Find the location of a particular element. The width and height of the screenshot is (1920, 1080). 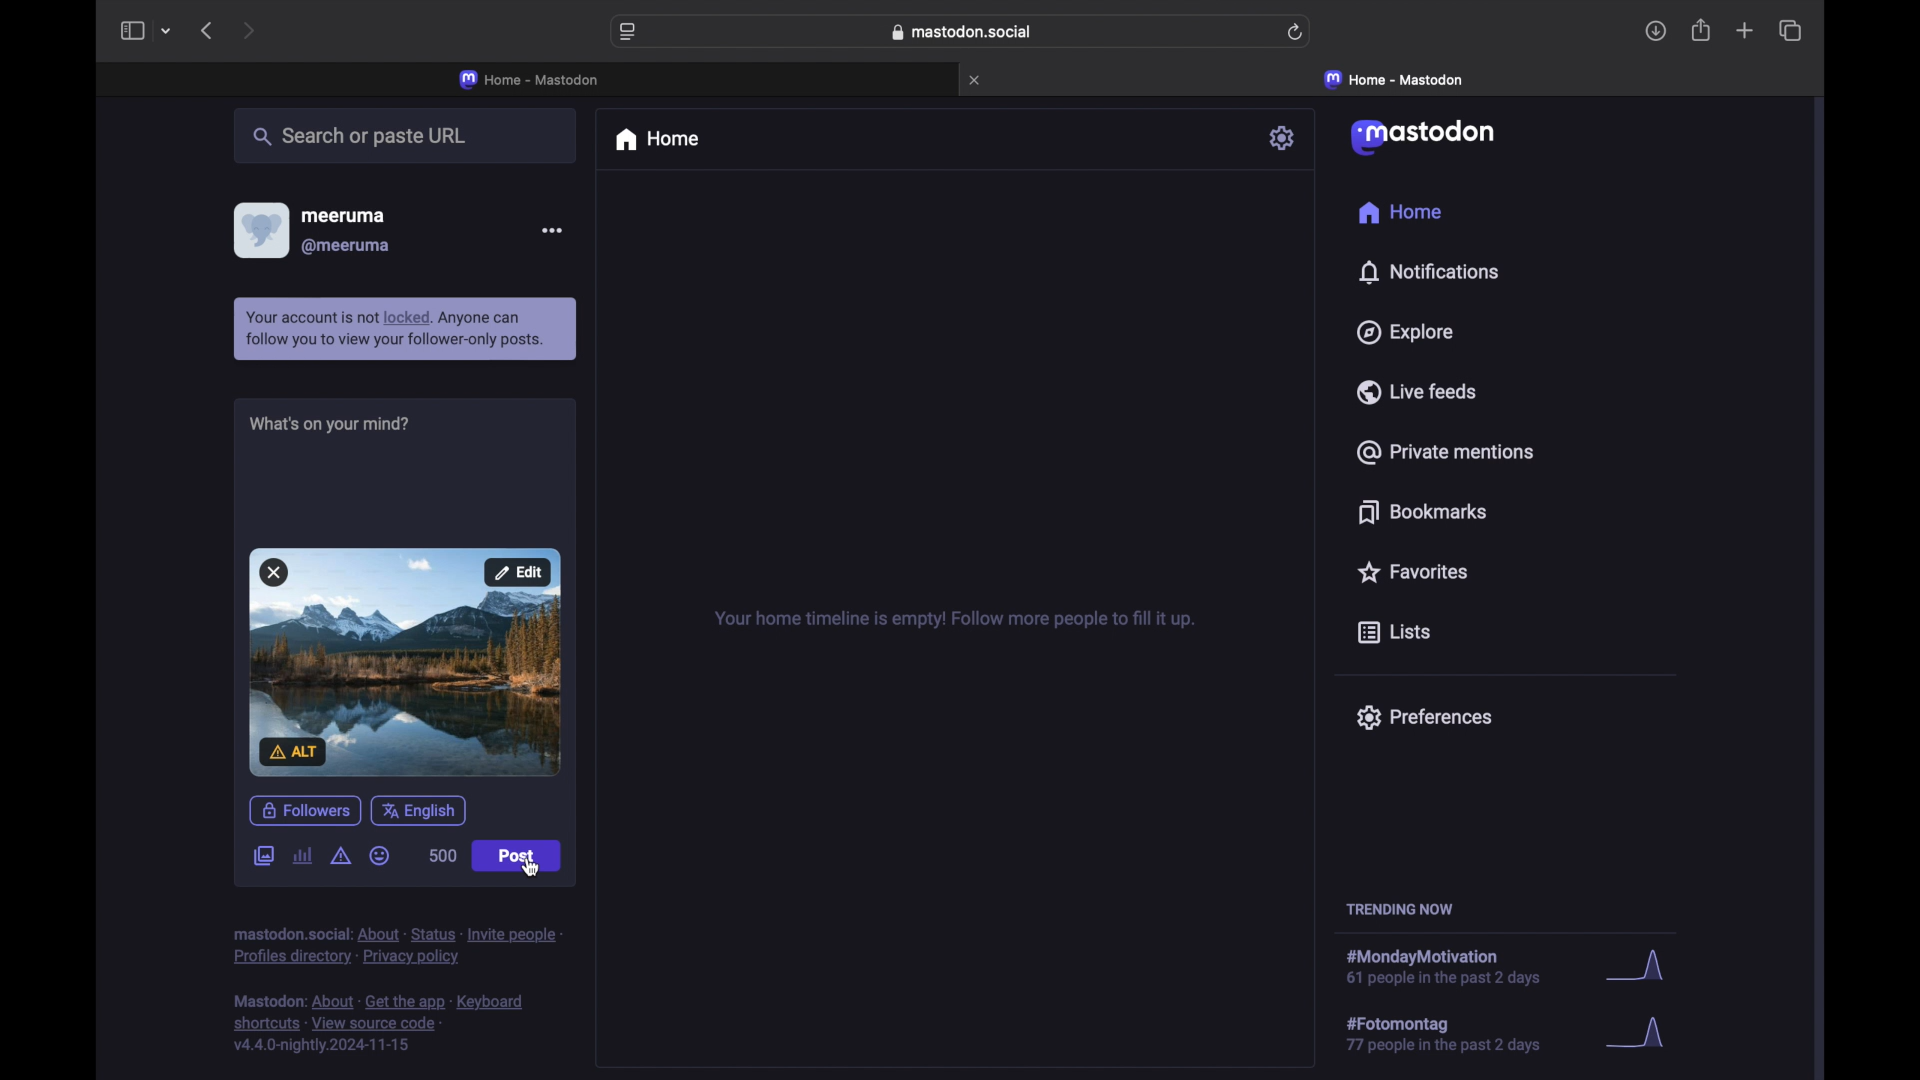

new tab is located at coordinates (1745, 32).